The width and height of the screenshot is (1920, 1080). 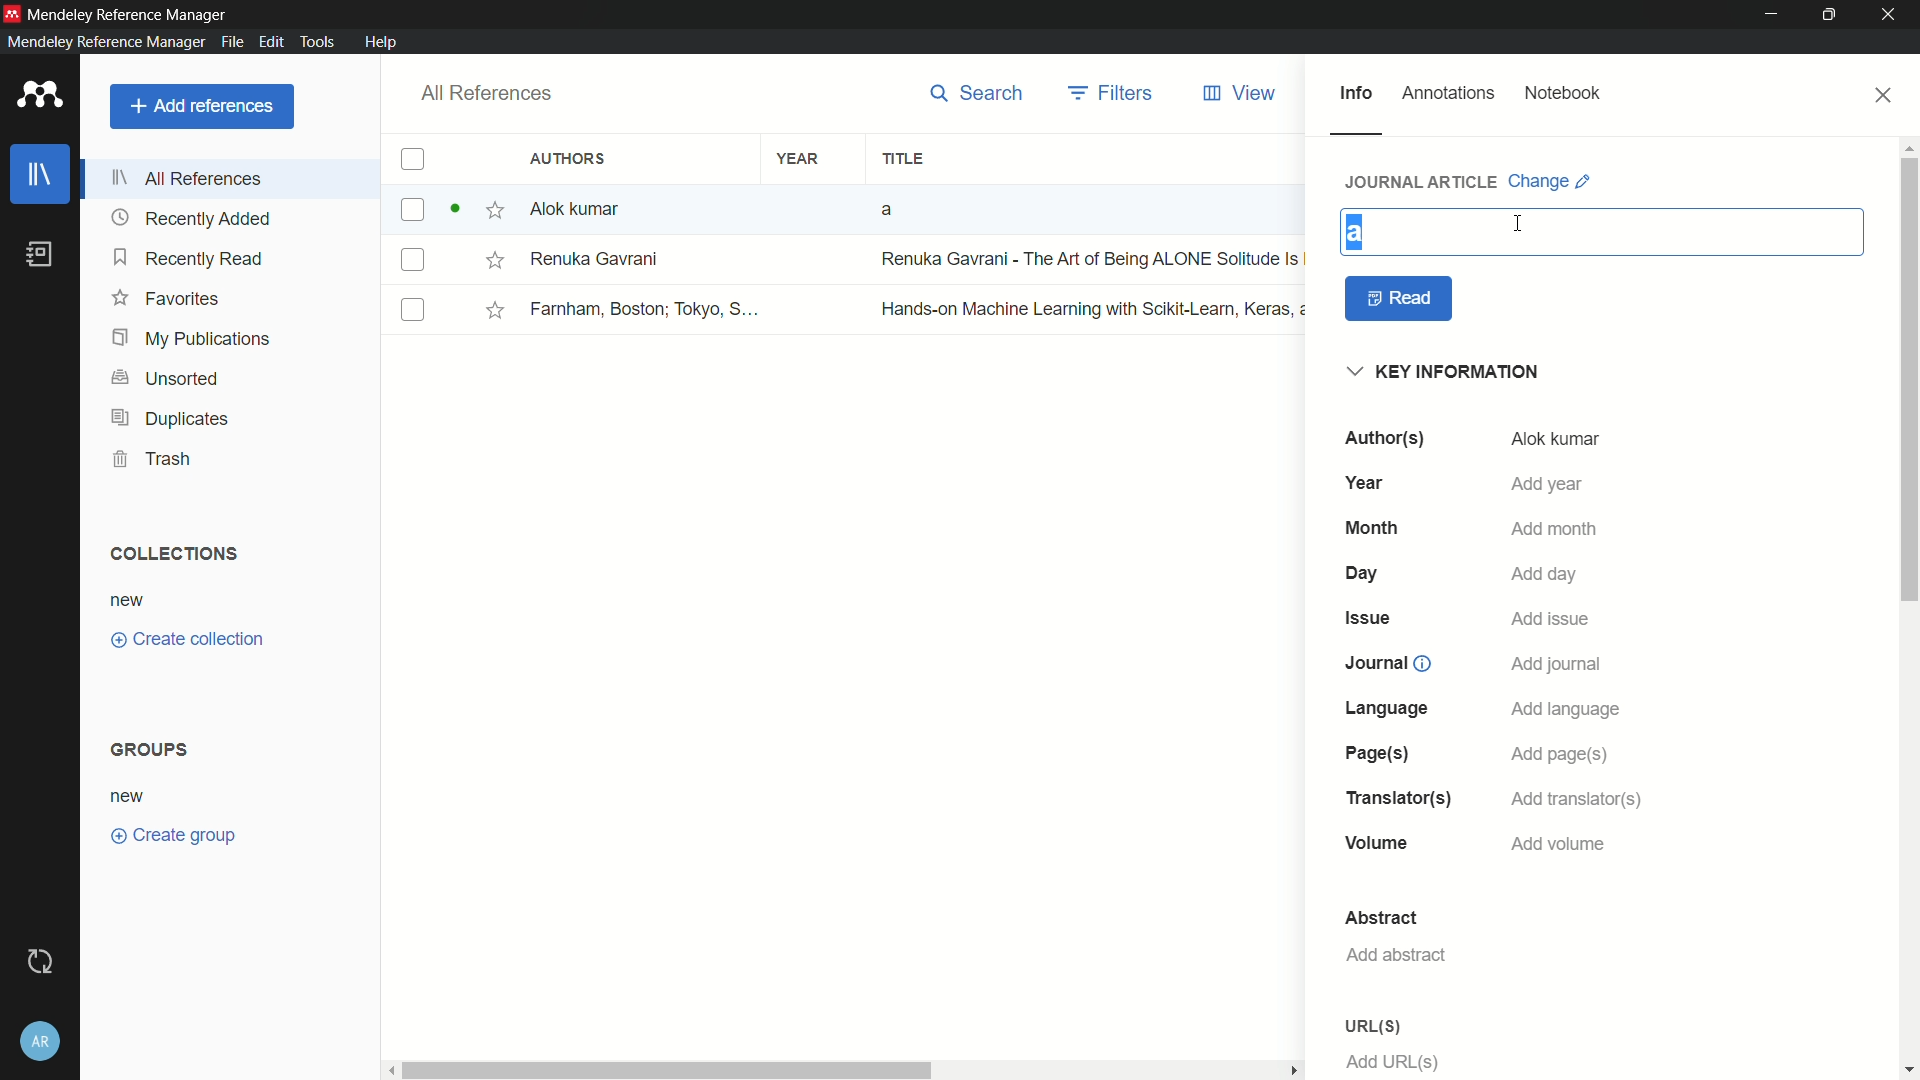 What do you see at coordinates (902, 160) in the screenshot?
I see `title` at bounding box center [902, 160].